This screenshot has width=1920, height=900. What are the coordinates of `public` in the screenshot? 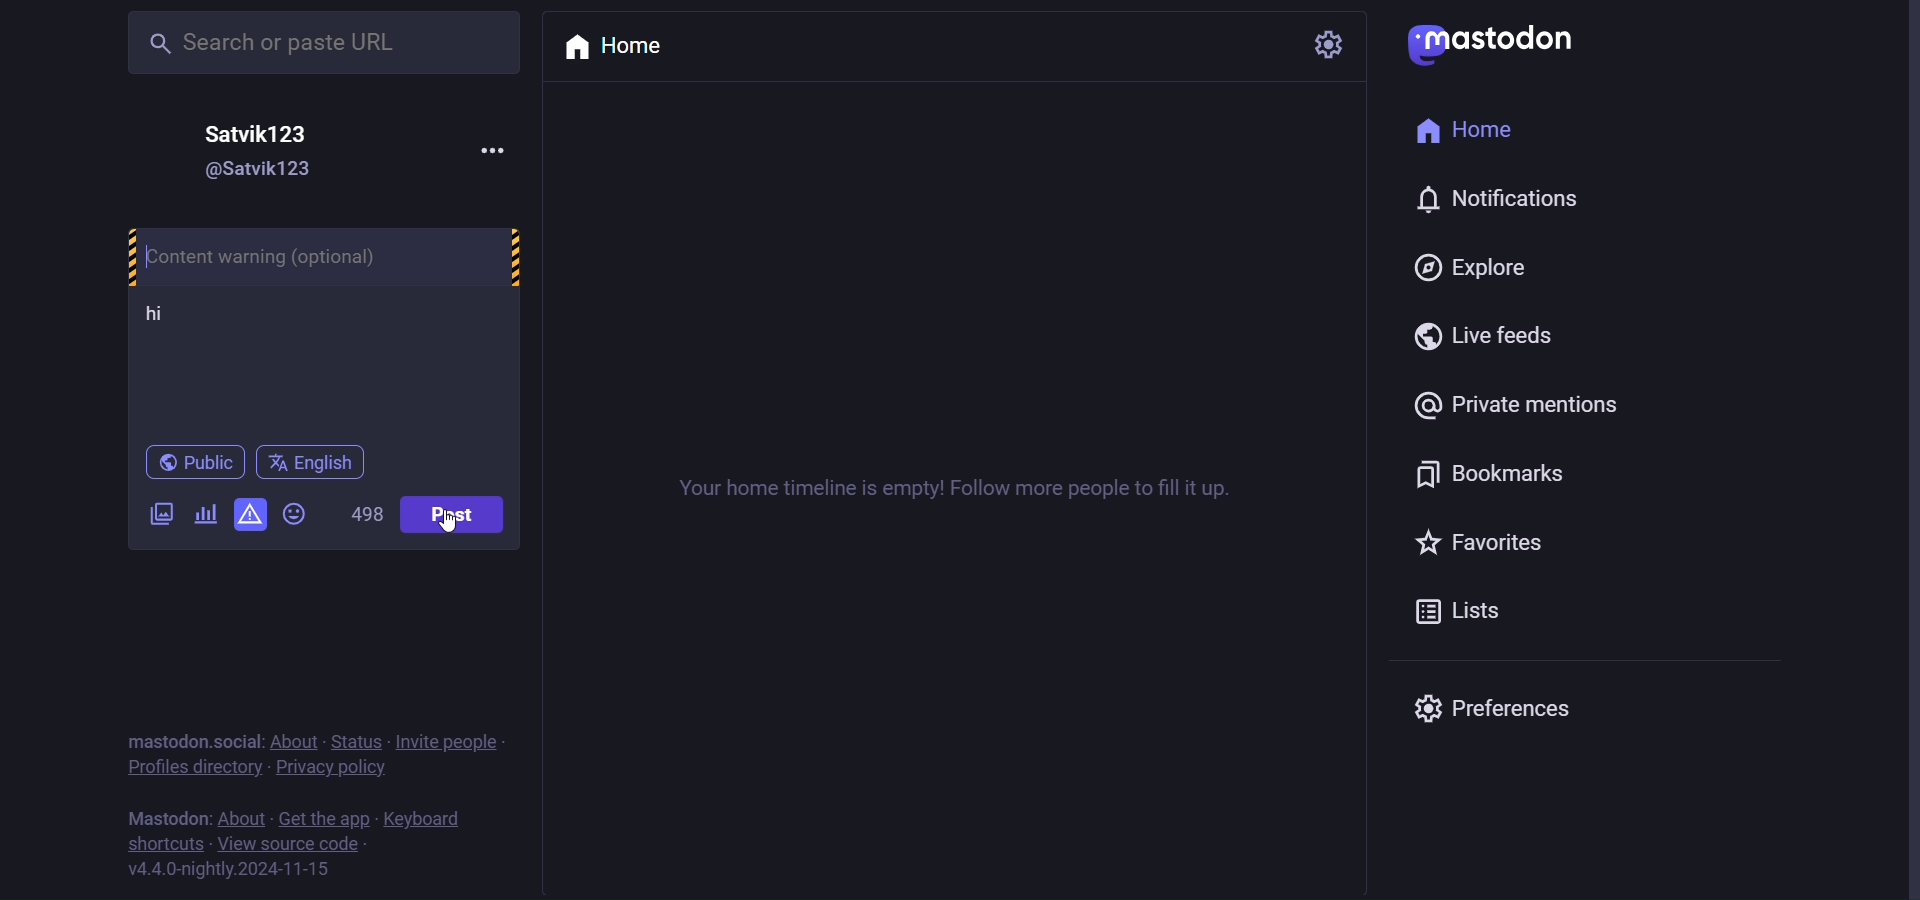 It's located at (199, 463).